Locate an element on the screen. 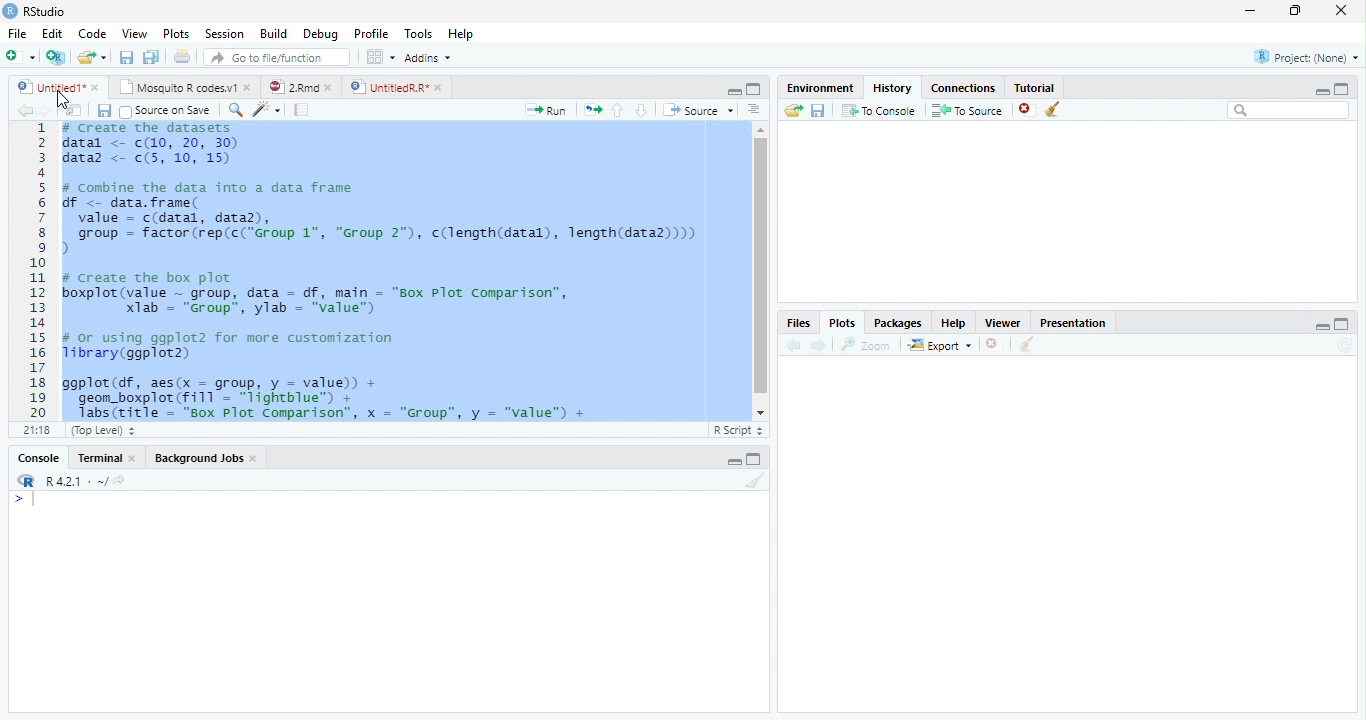  Save current document is located at coordinates (103, 110).